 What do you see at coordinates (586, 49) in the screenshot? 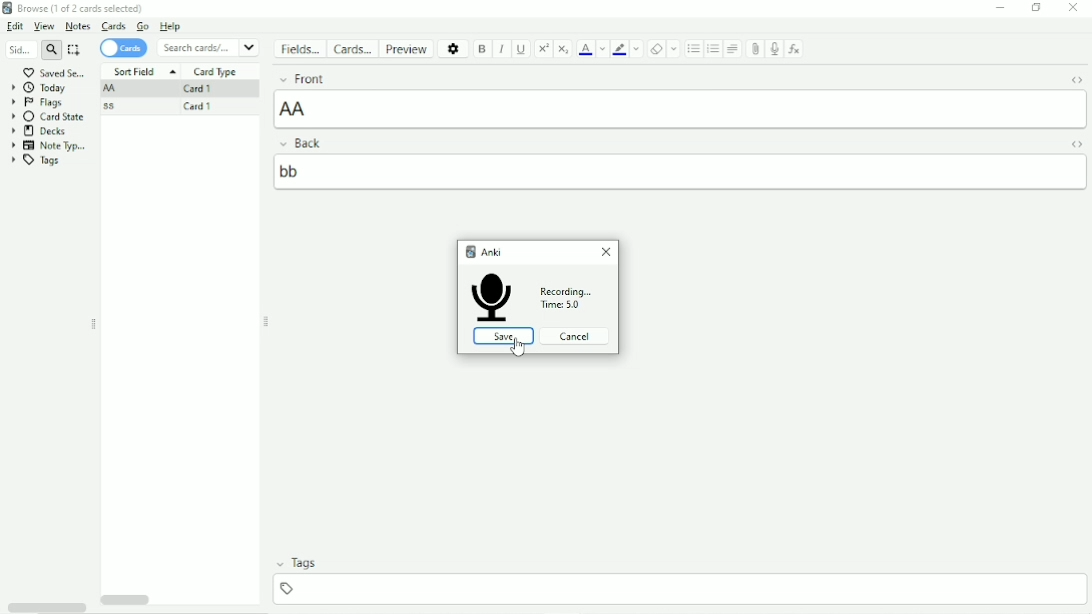
I see `Text color` at bounding box center [586, 49].